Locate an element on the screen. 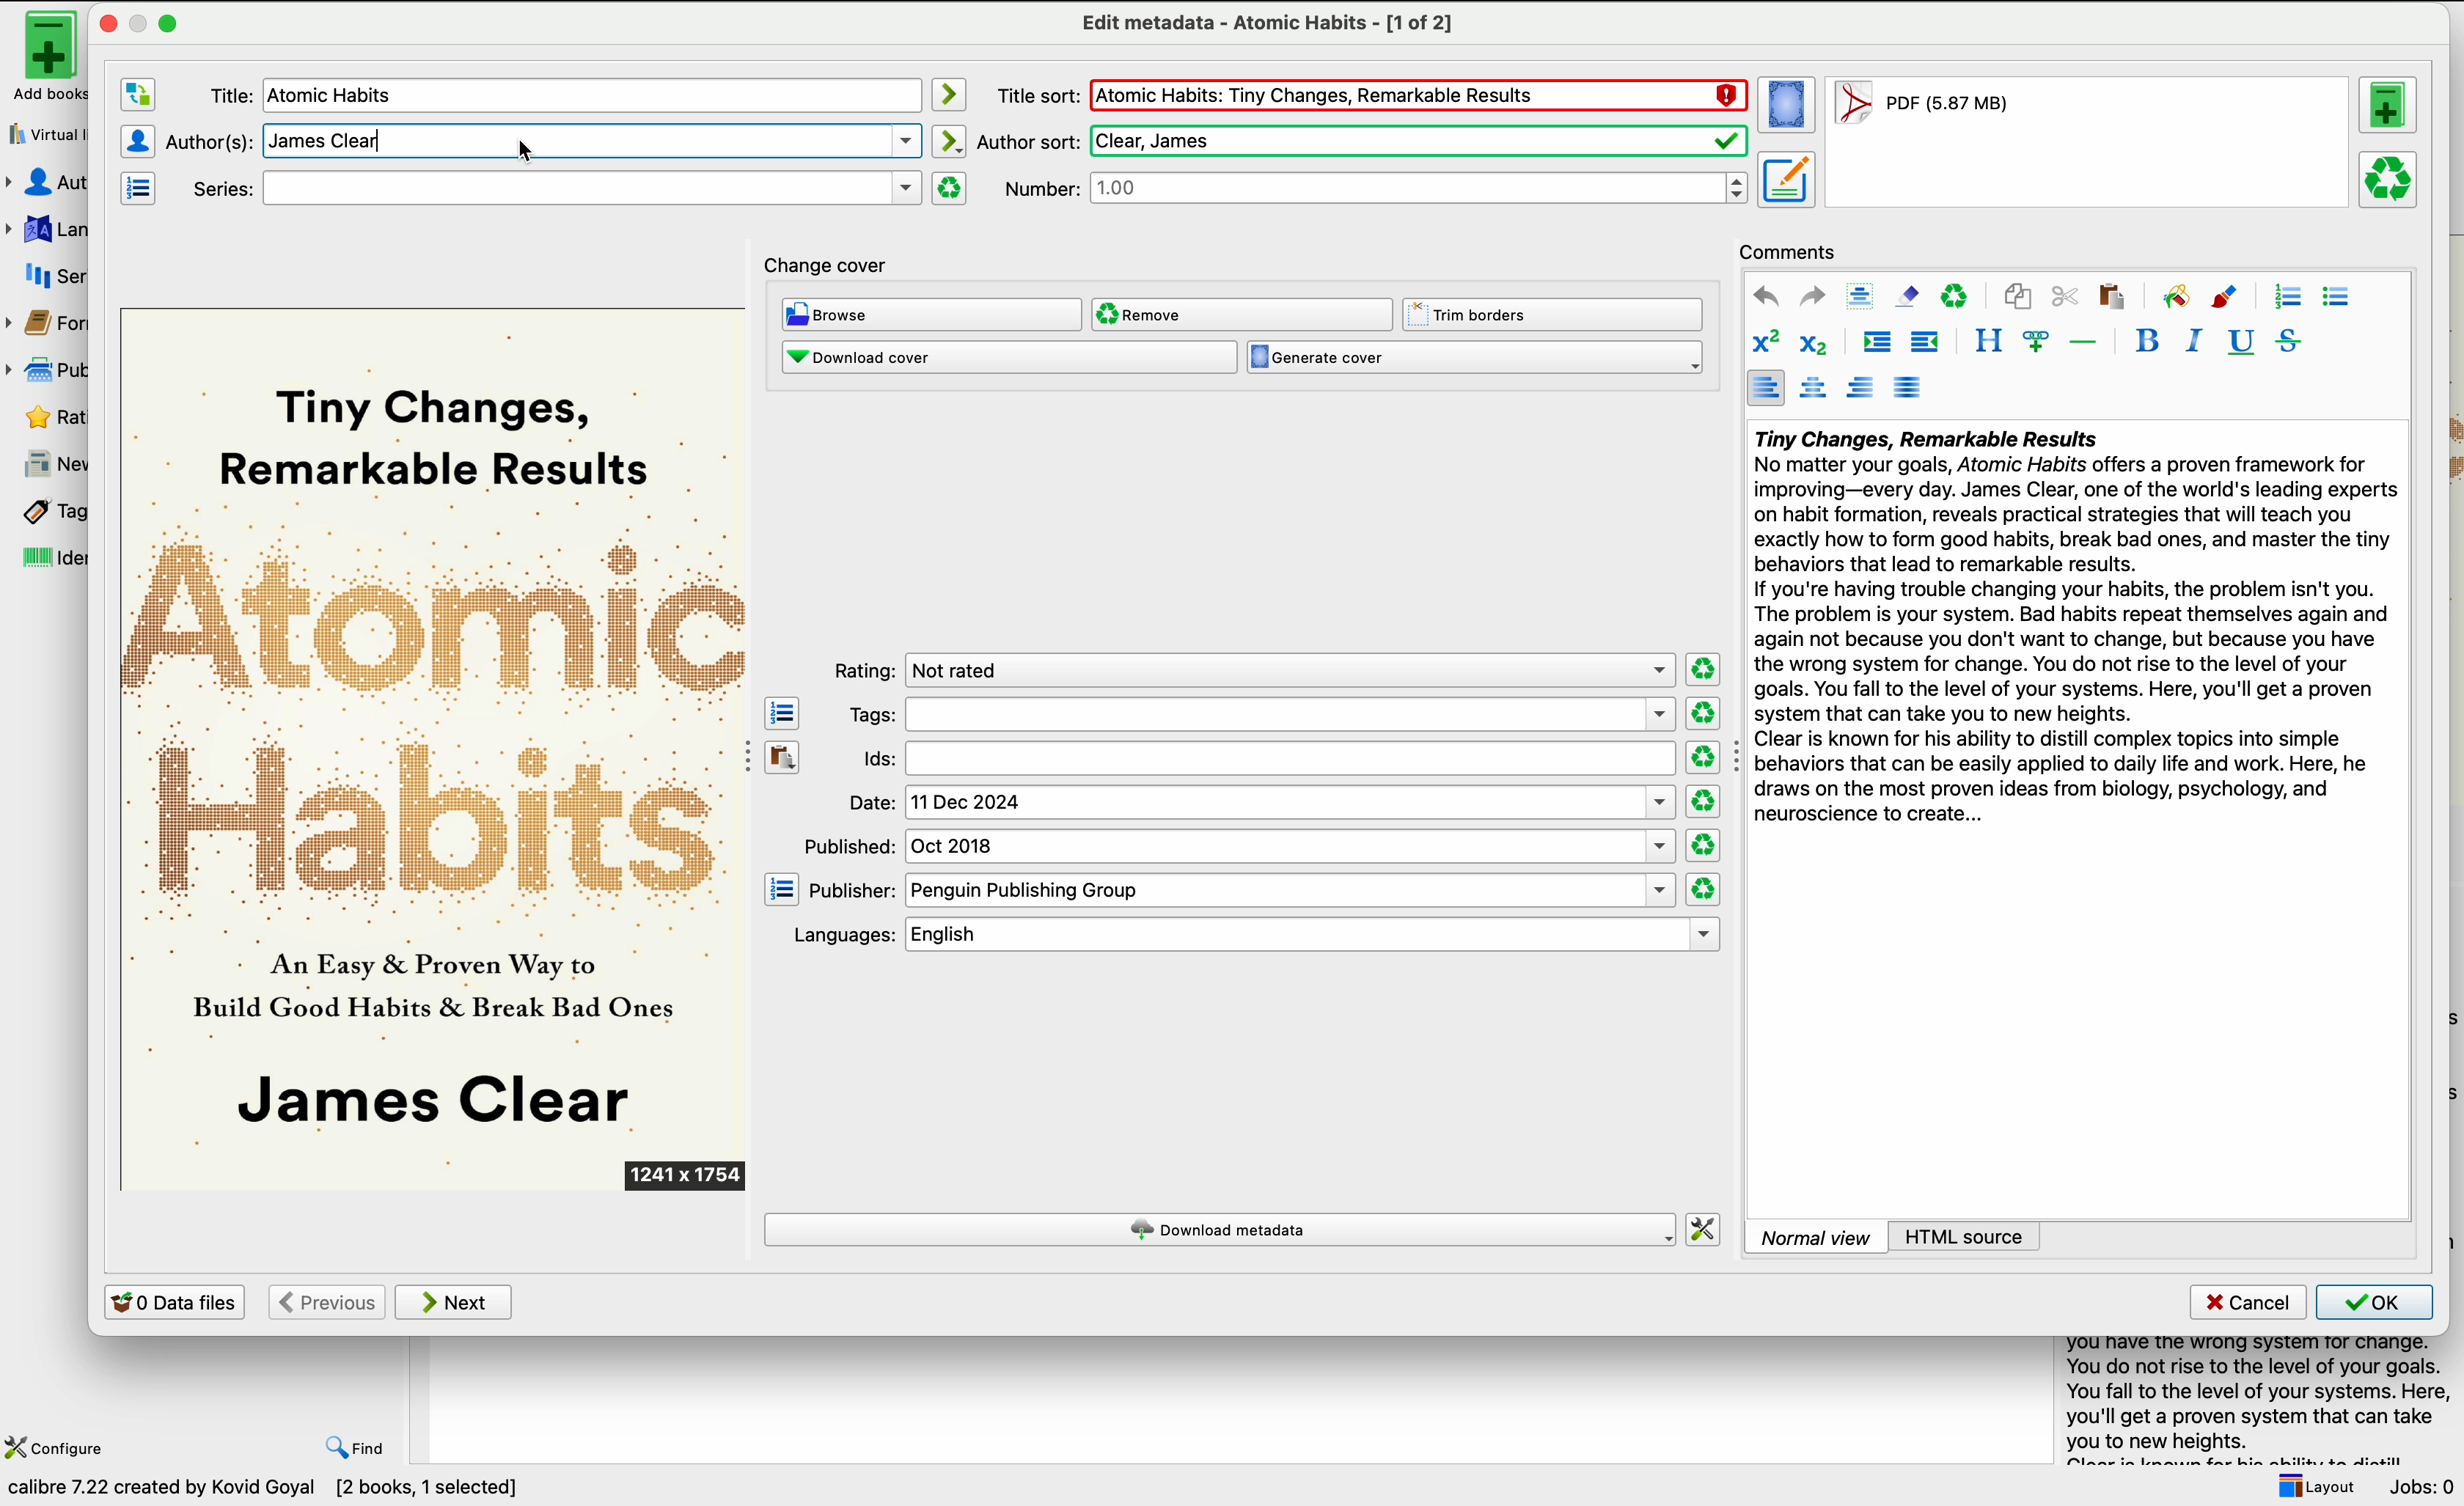 Image resolution: width=2464 pixels, height=1506 pixels. change cover is located at coordinates (830, 260).